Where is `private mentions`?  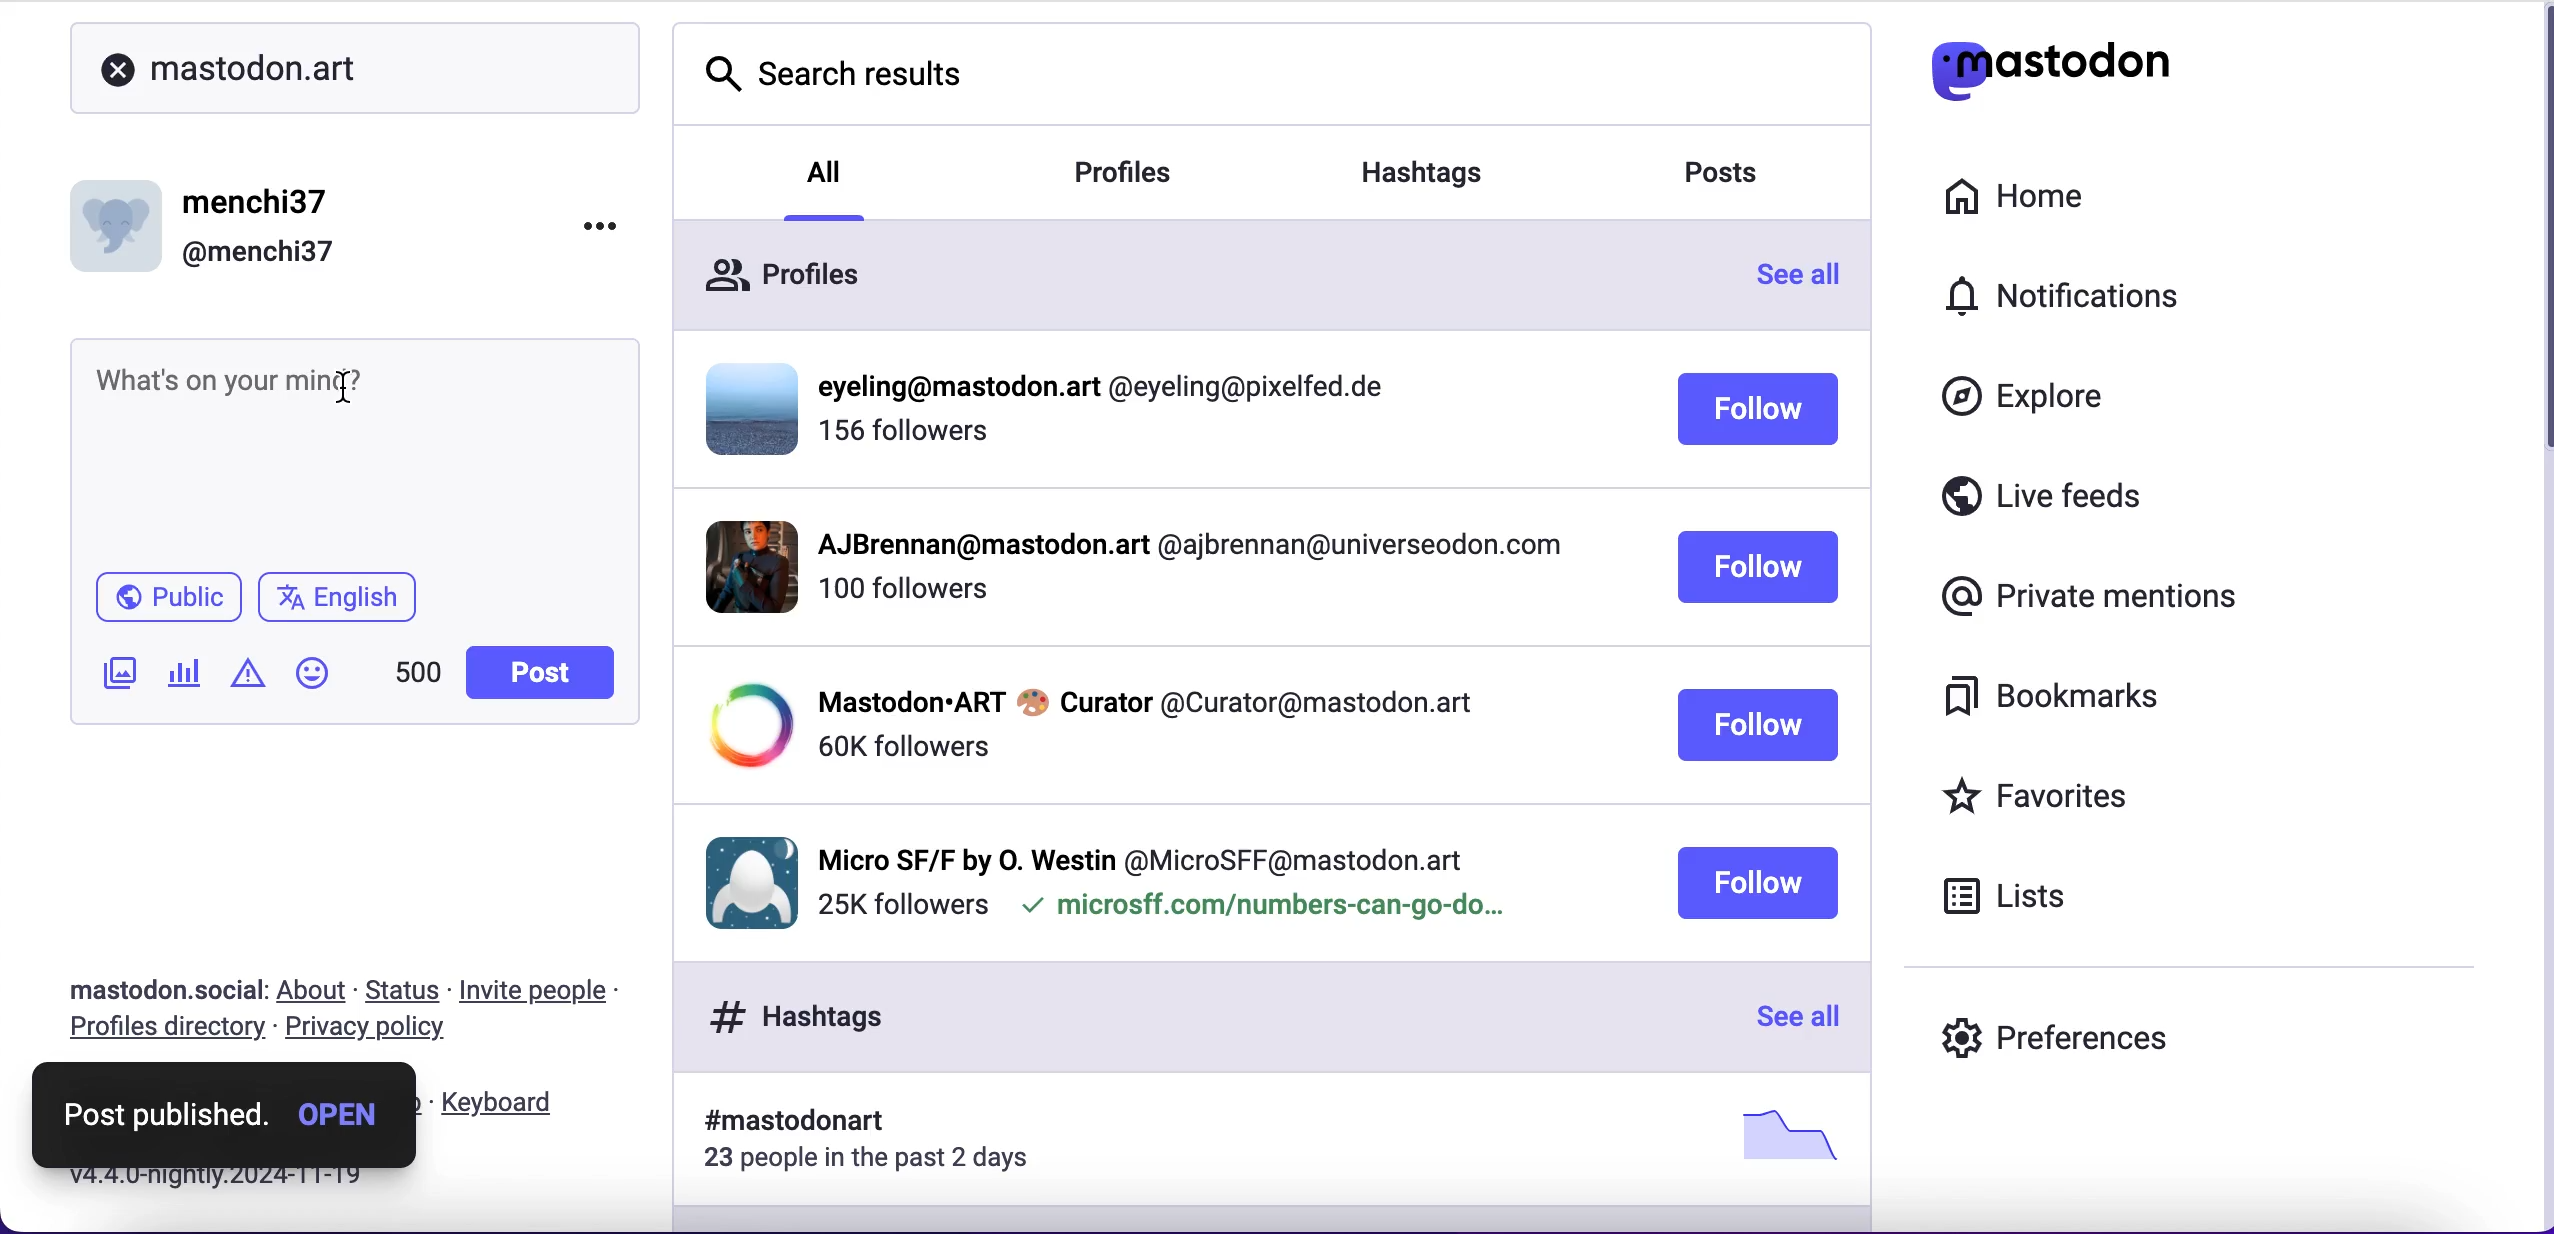 private mentions is located at coordinates (2082, 598).